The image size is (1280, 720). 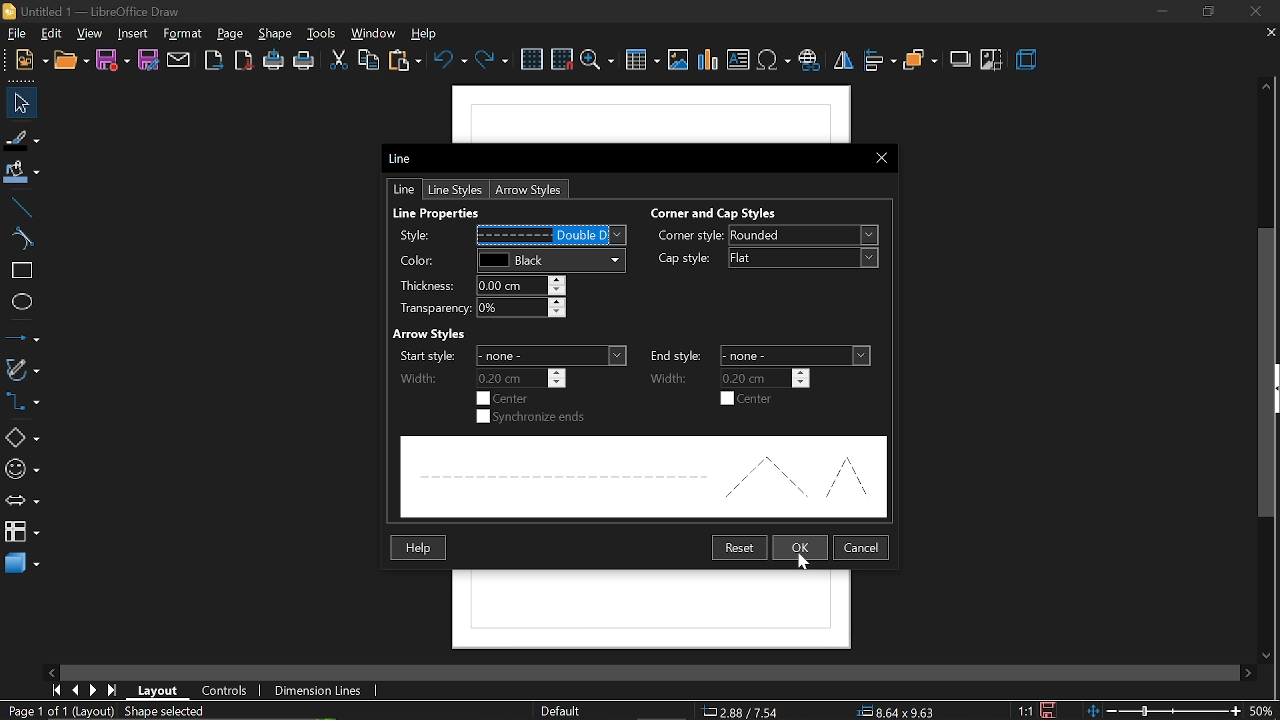 What do you see at coordinates (230, 33) in the screenshot?
I see `page` at bounding box center [230, 33].